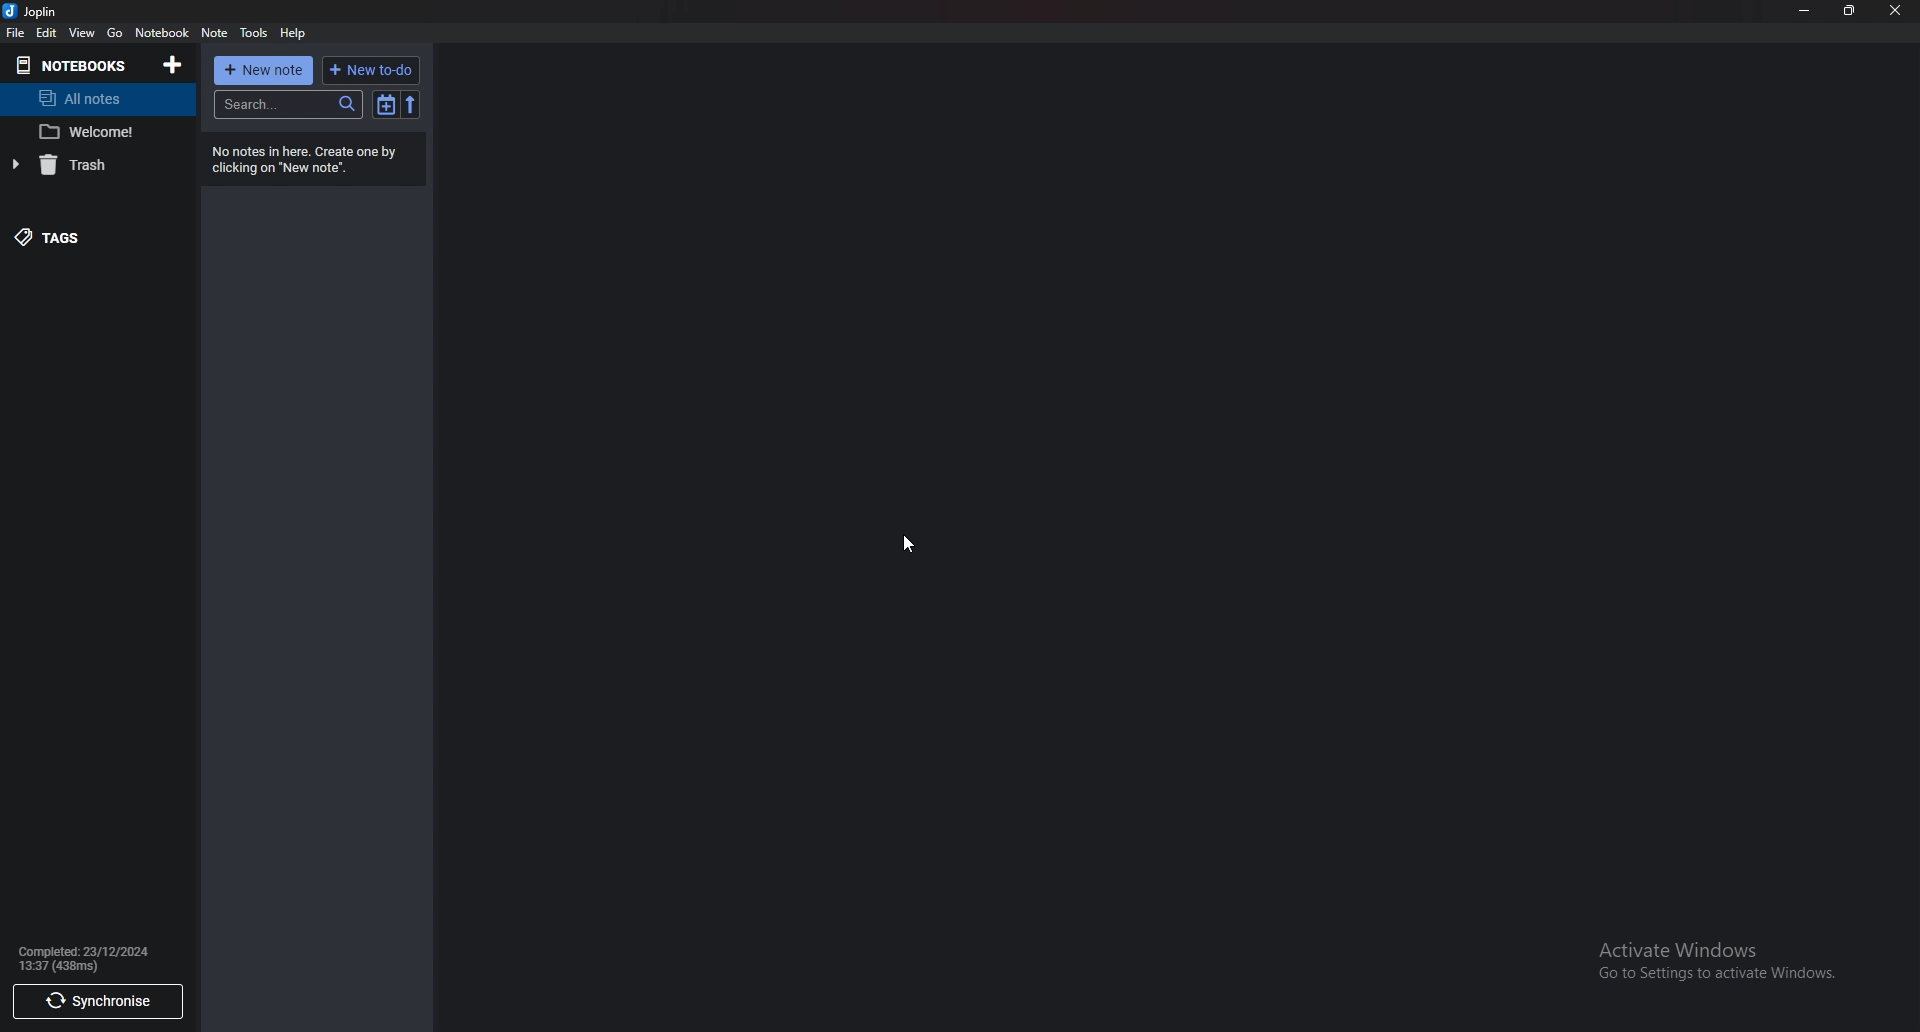  I want to click on Notebook, so click(164, 33).